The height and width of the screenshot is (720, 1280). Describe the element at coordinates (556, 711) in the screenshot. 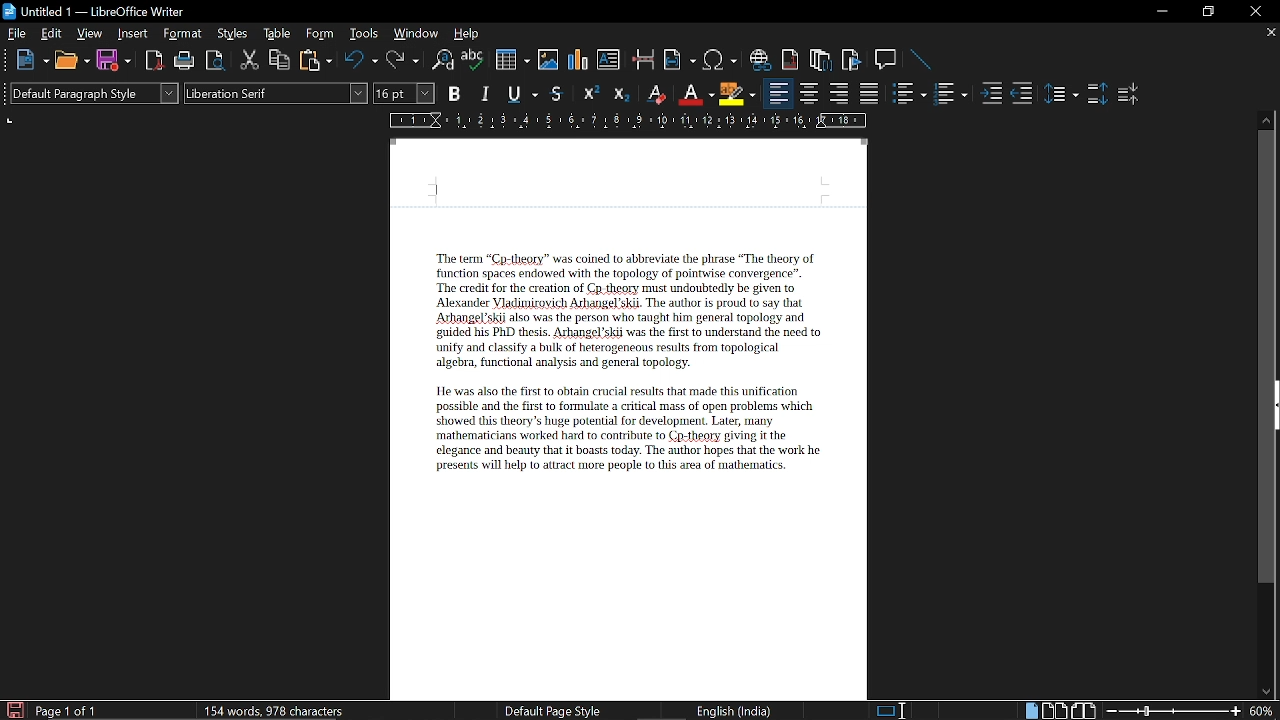

I see `page style Page style` at that location.